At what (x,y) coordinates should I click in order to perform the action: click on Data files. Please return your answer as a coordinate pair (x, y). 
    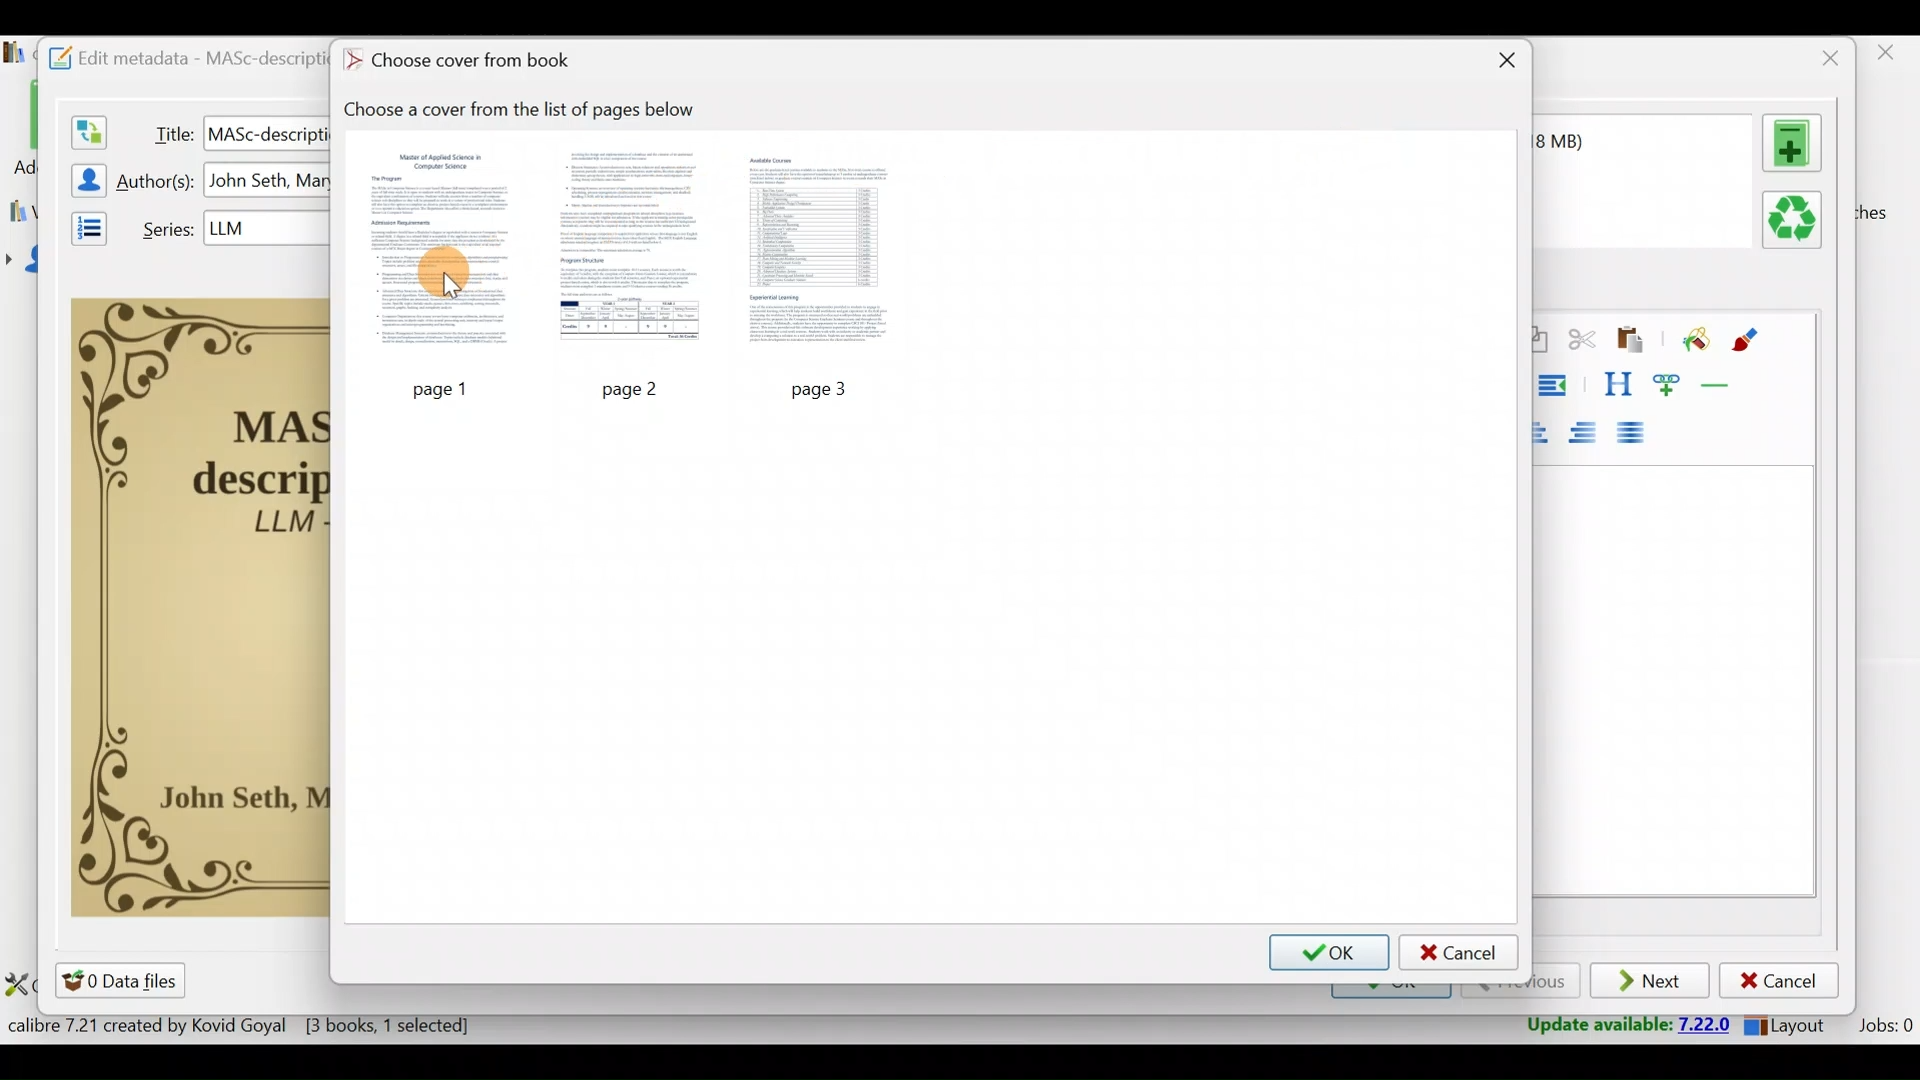
    Looking at the image, I should click on (124, 980).